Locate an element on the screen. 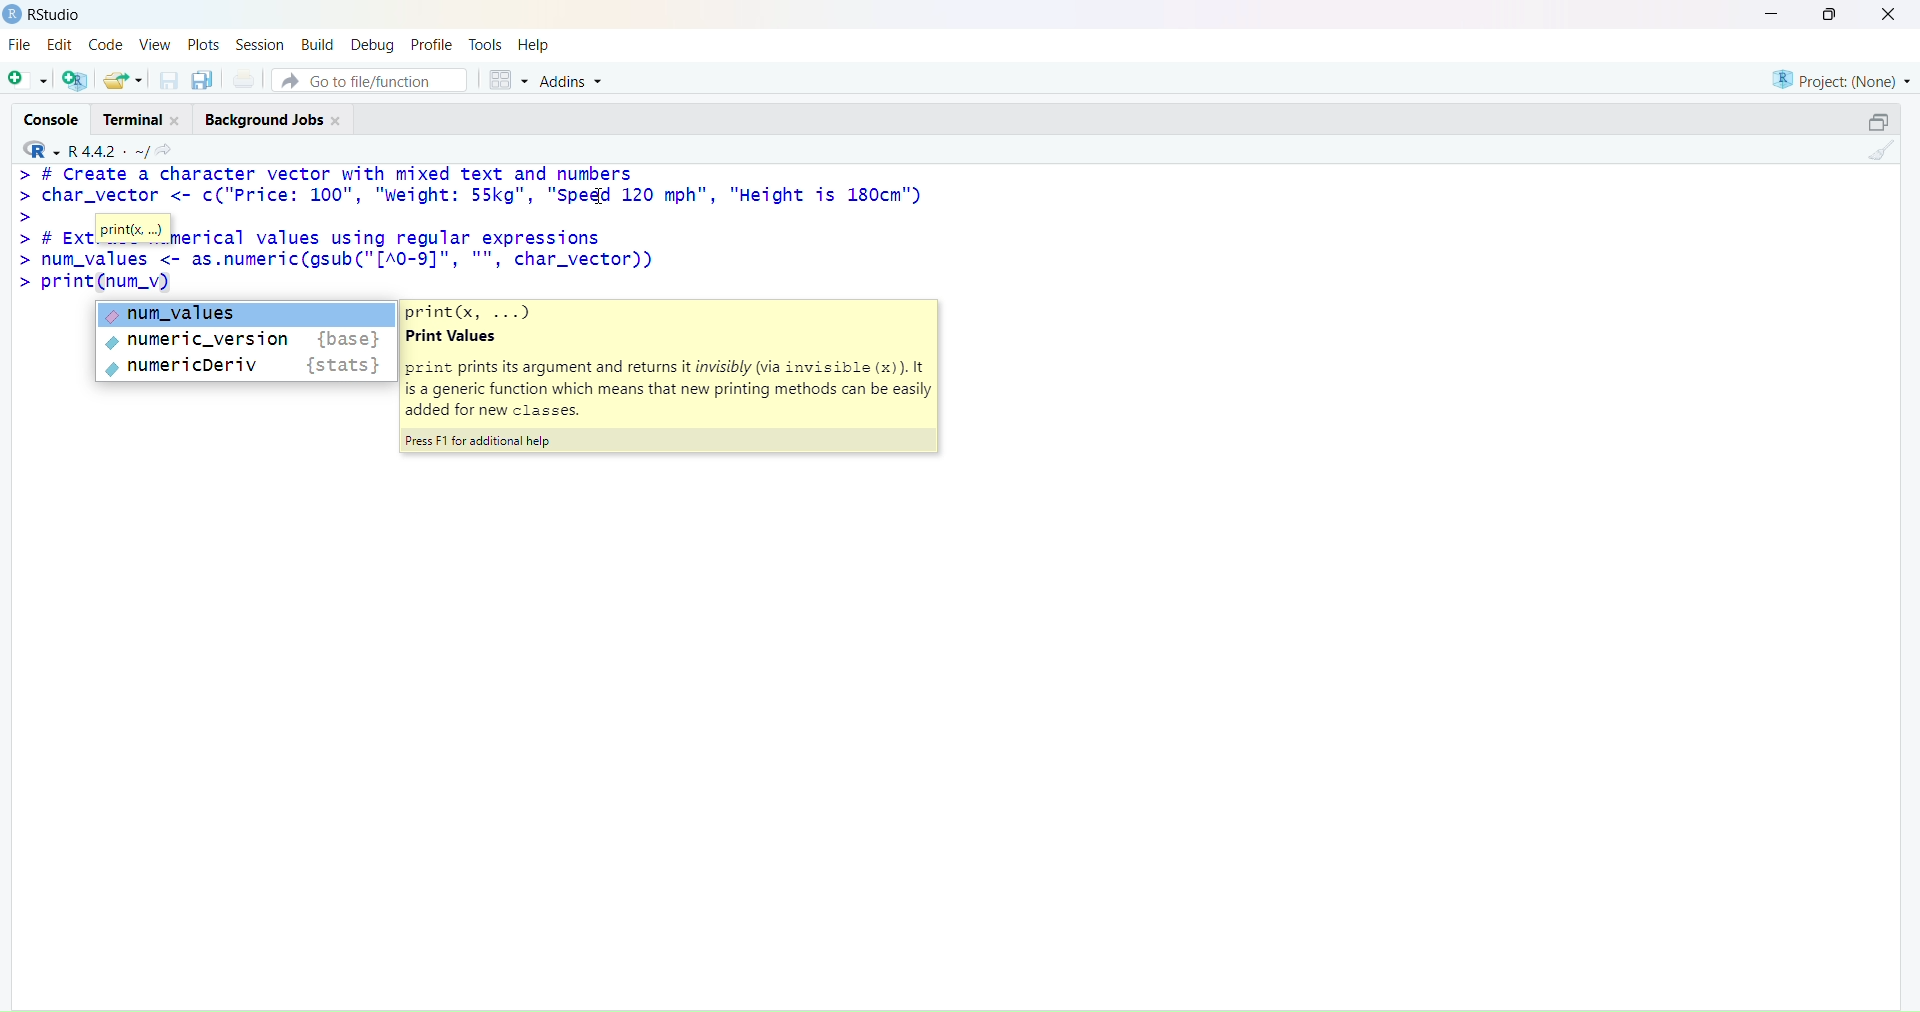 The height and width of the screenshot is (1012, 1920). print is located at coordinates (245, 78).